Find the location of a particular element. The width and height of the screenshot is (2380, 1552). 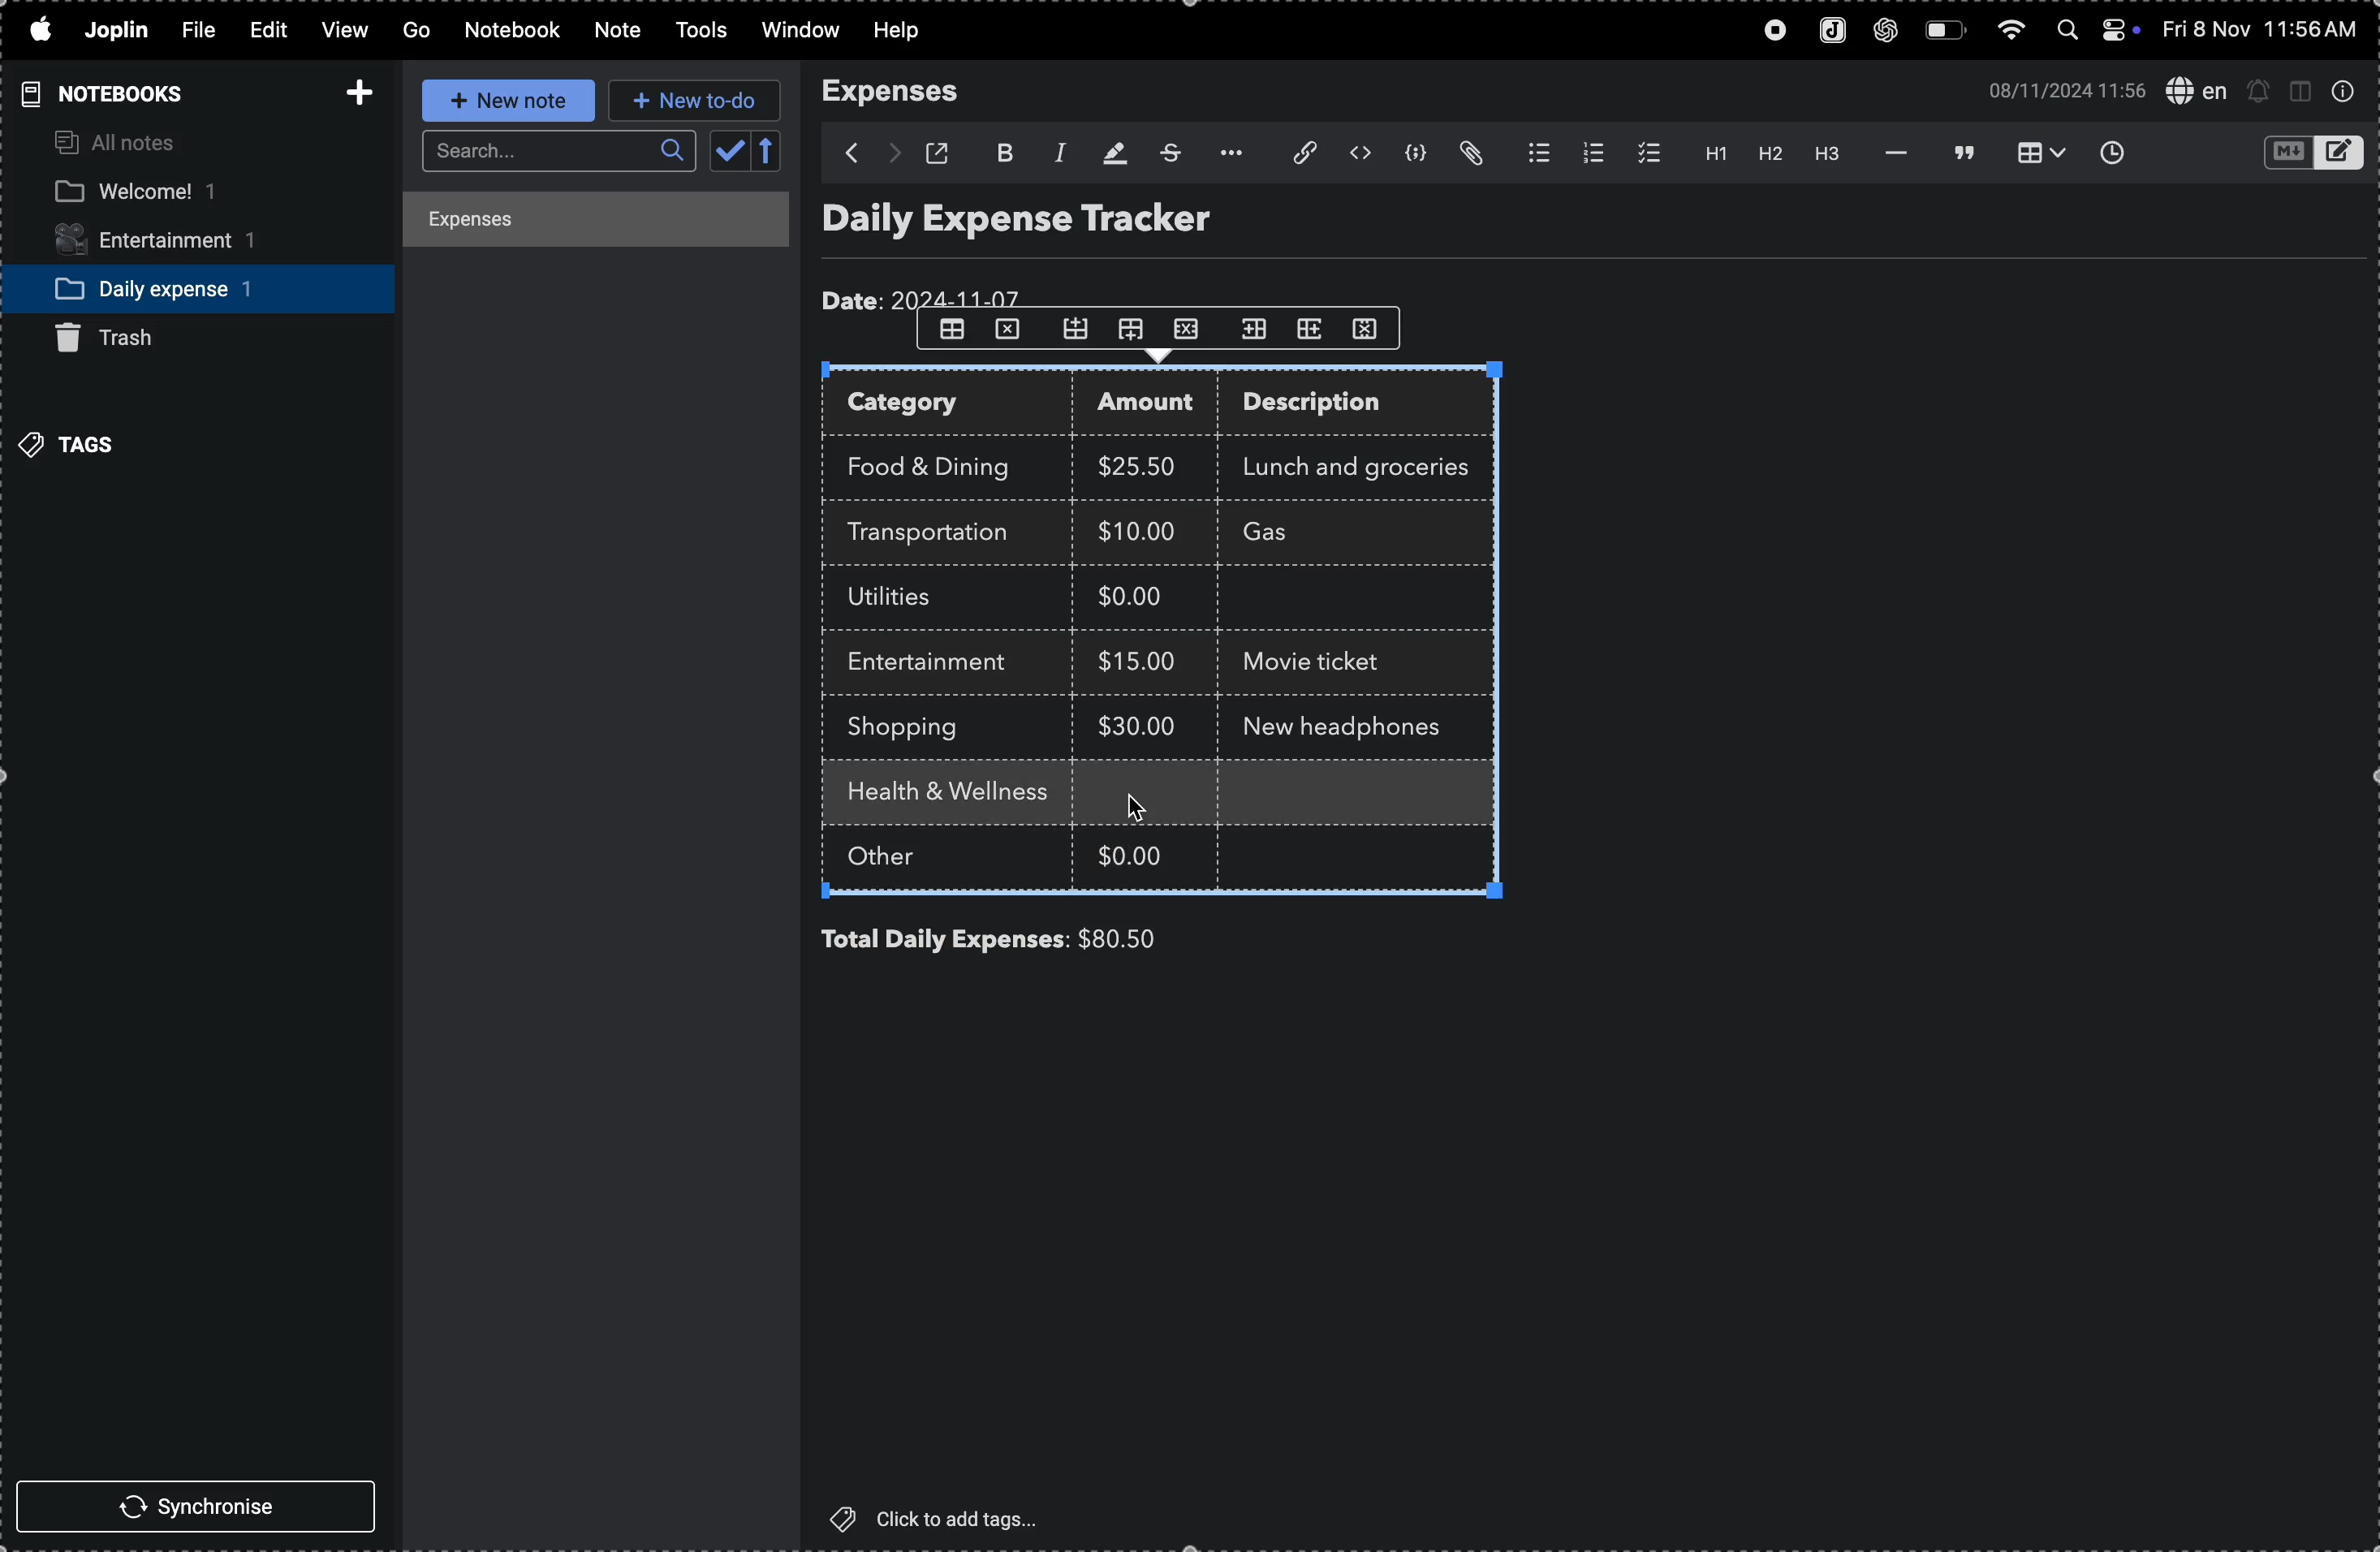

click to add tags is located at coordinates (947, 1518).